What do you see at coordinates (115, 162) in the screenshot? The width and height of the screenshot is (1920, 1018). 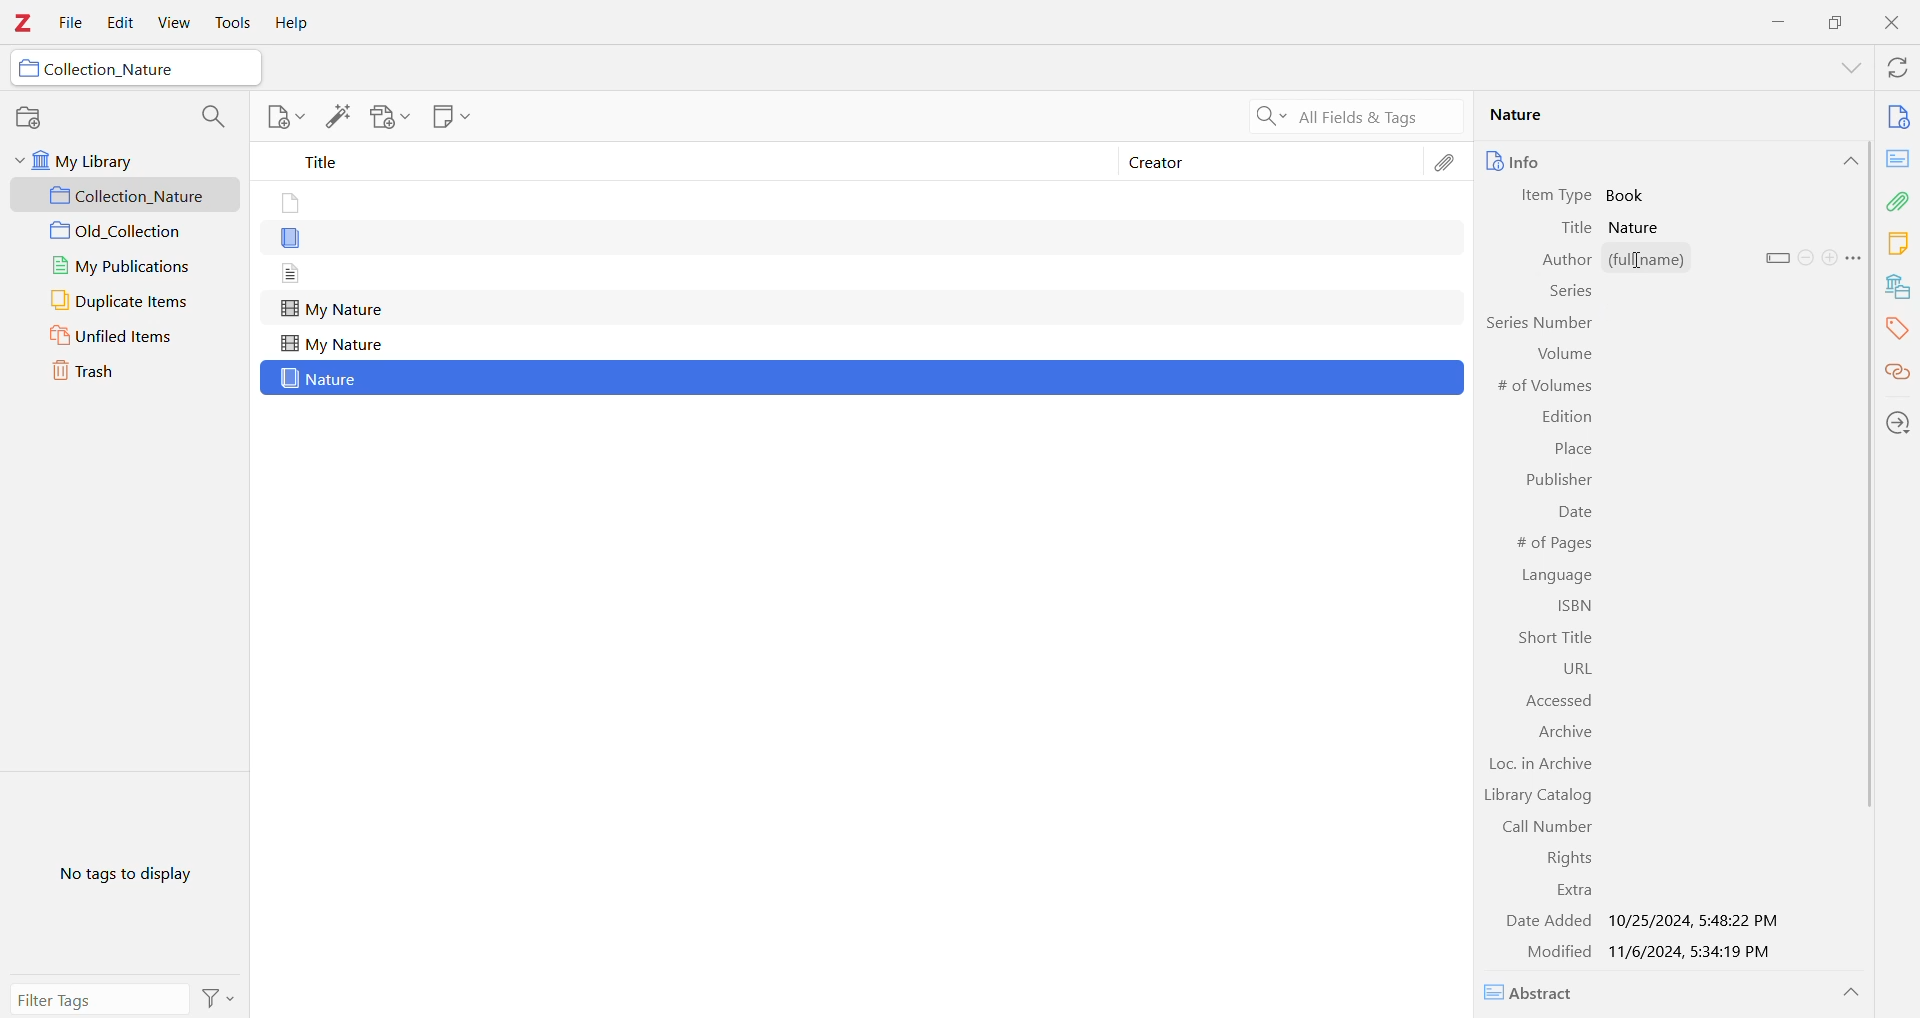 I see `My Library` at bounding box center [115, 162].